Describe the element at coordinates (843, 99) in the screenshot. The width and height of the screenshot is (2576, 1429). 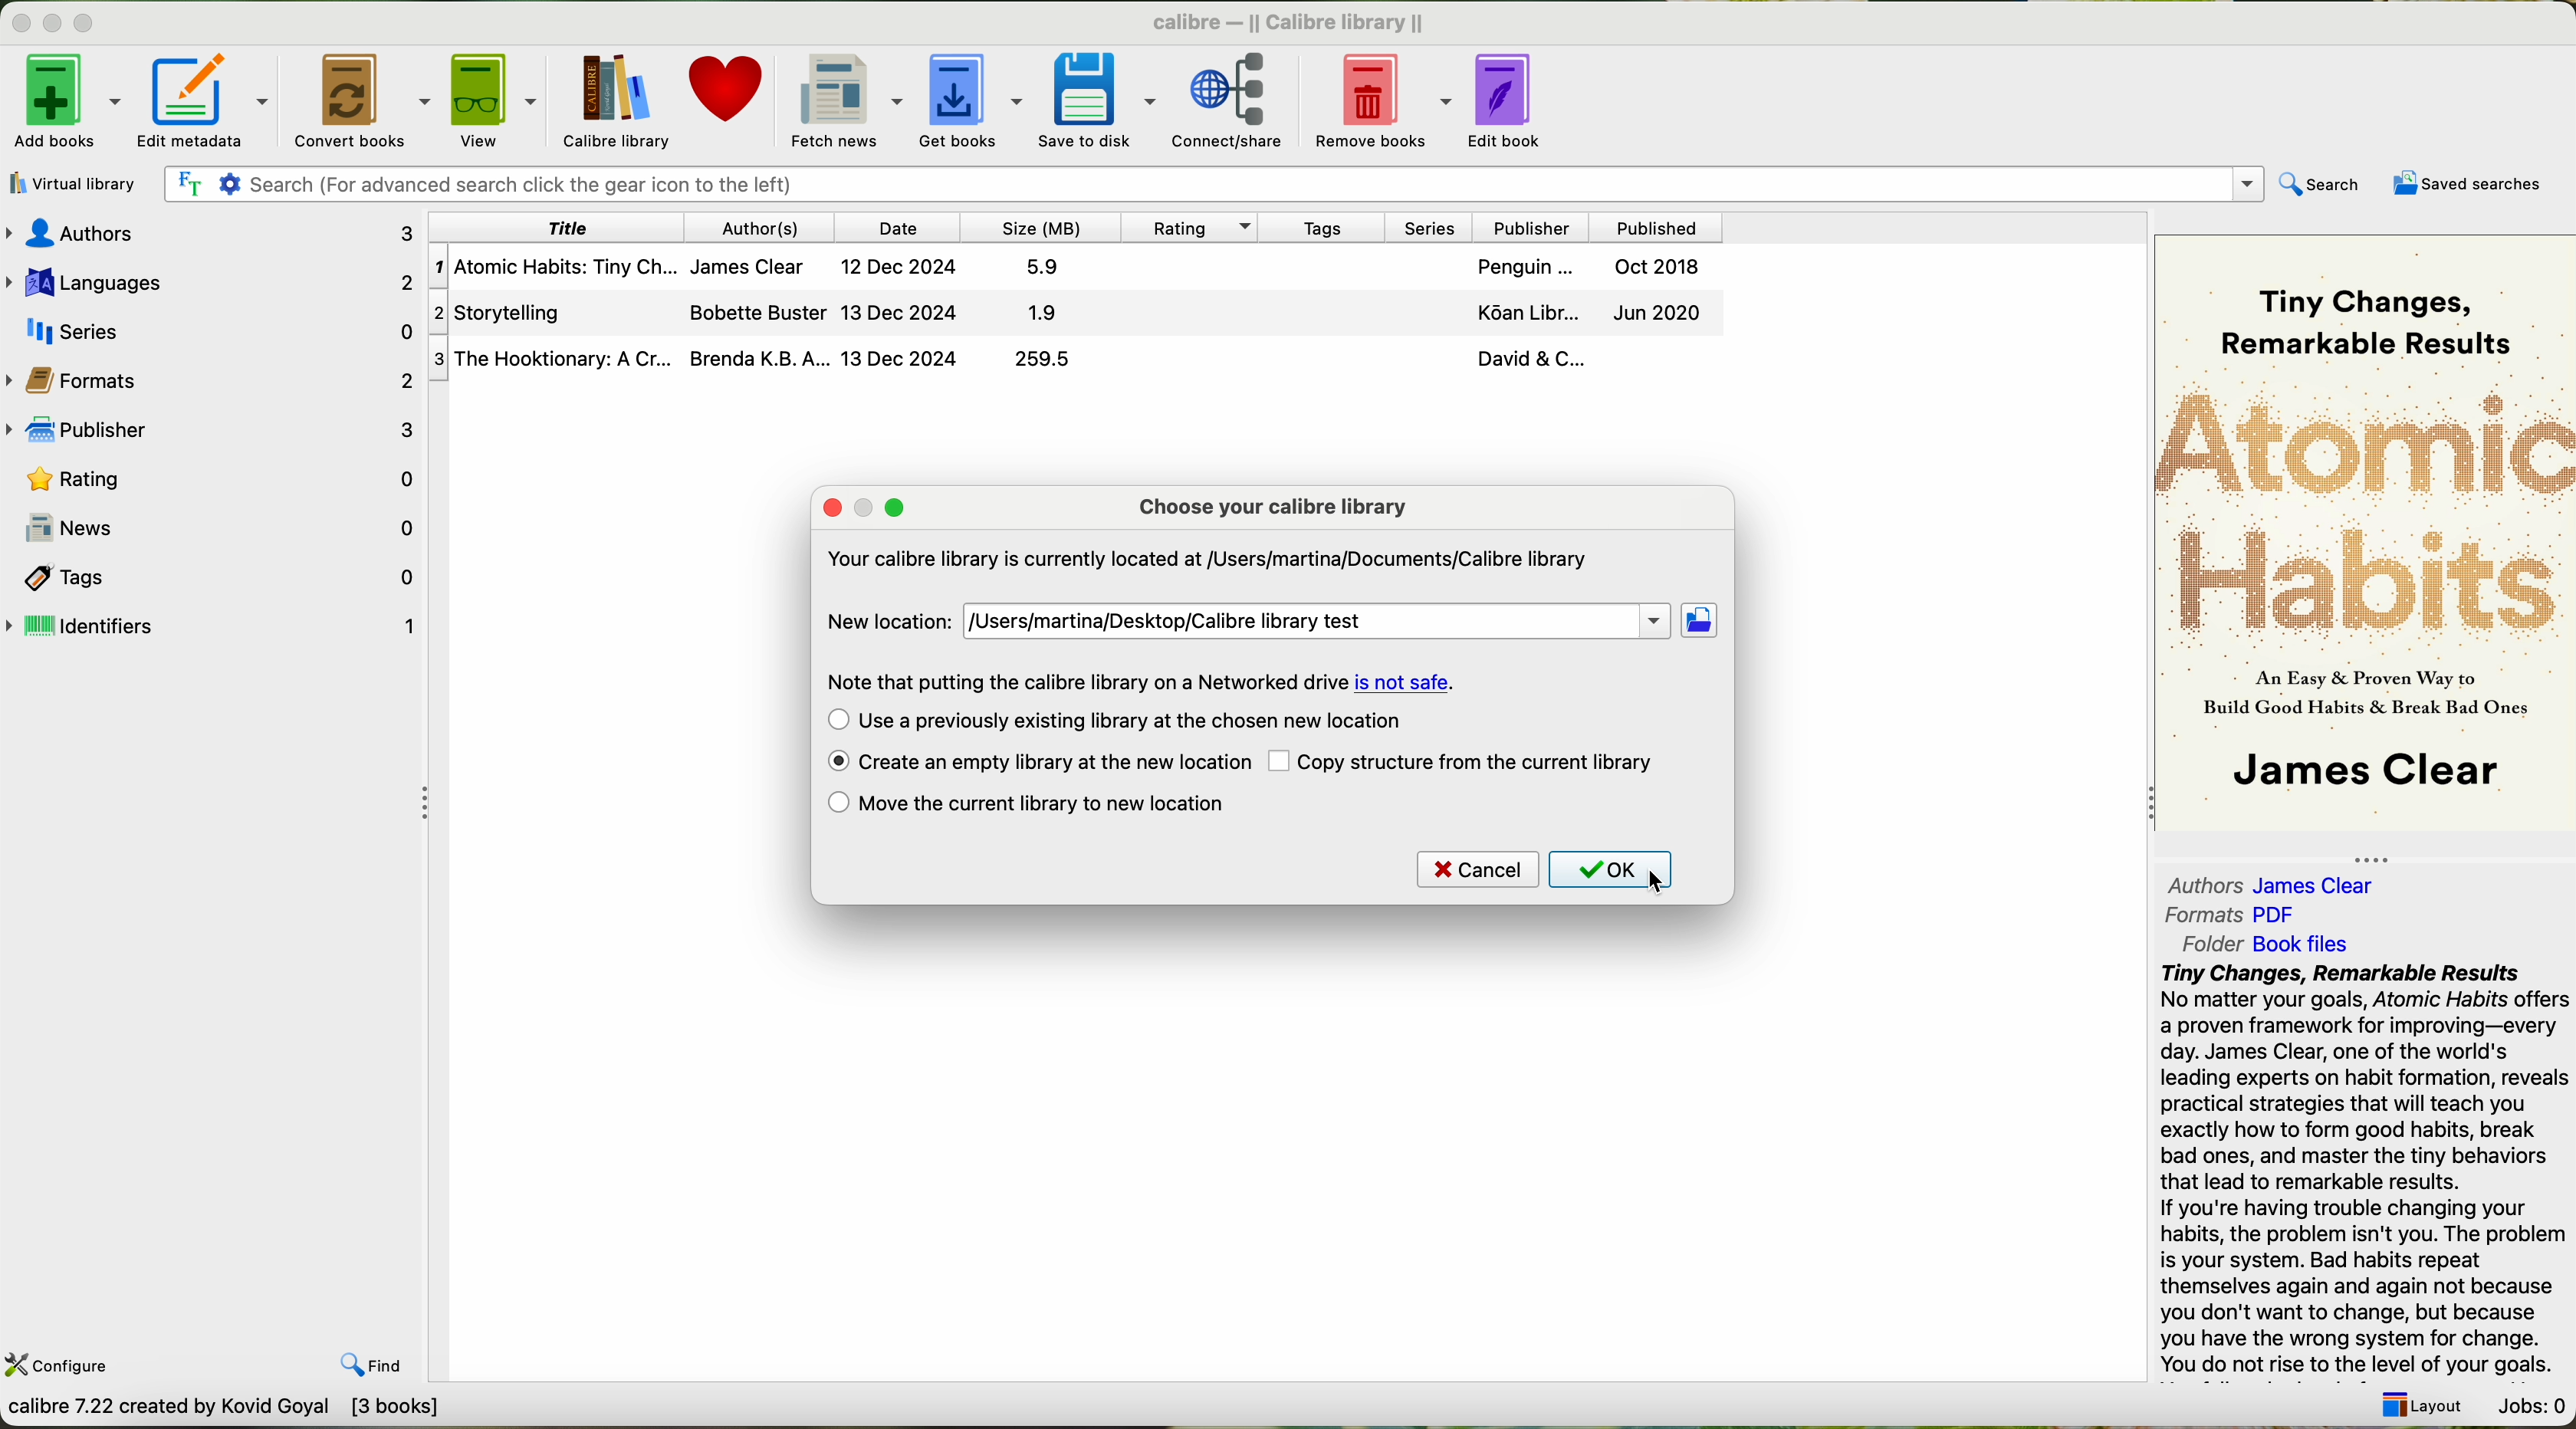
I see `fetch news` at that location.